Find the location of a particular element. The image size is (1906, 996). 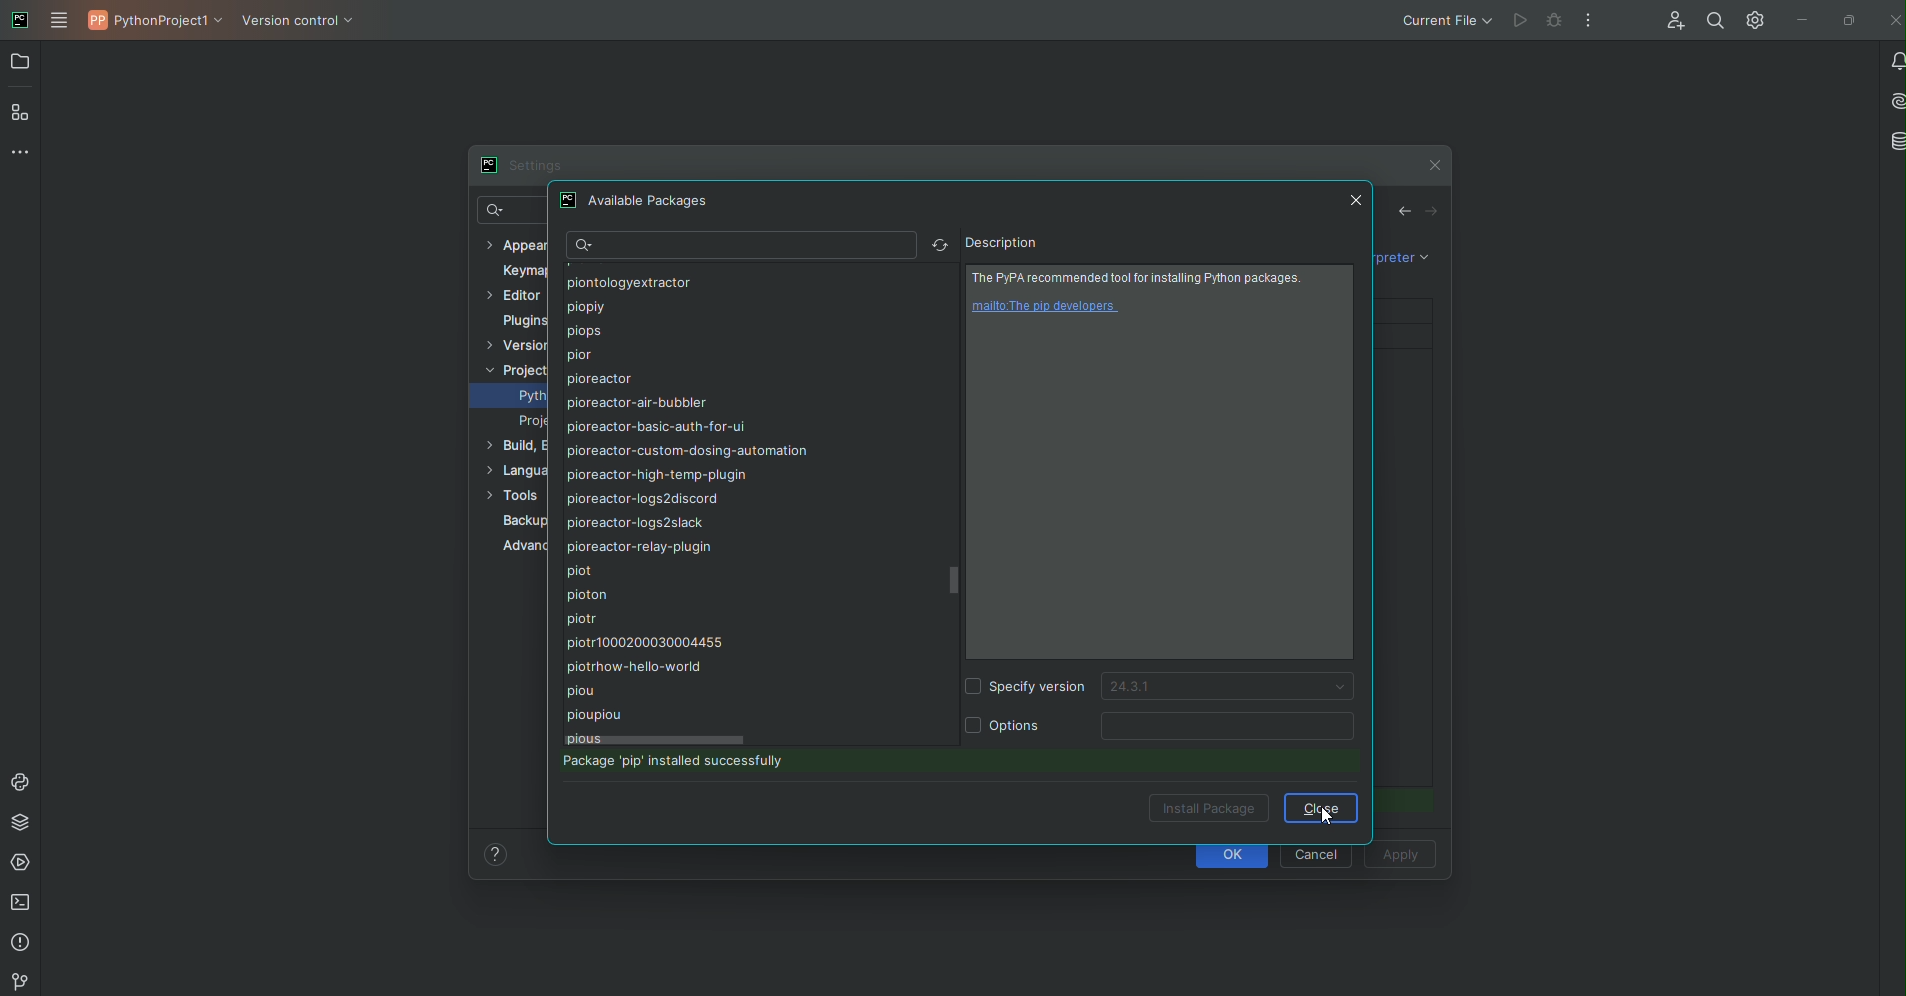

Settings is located at coordinates (519, 165).